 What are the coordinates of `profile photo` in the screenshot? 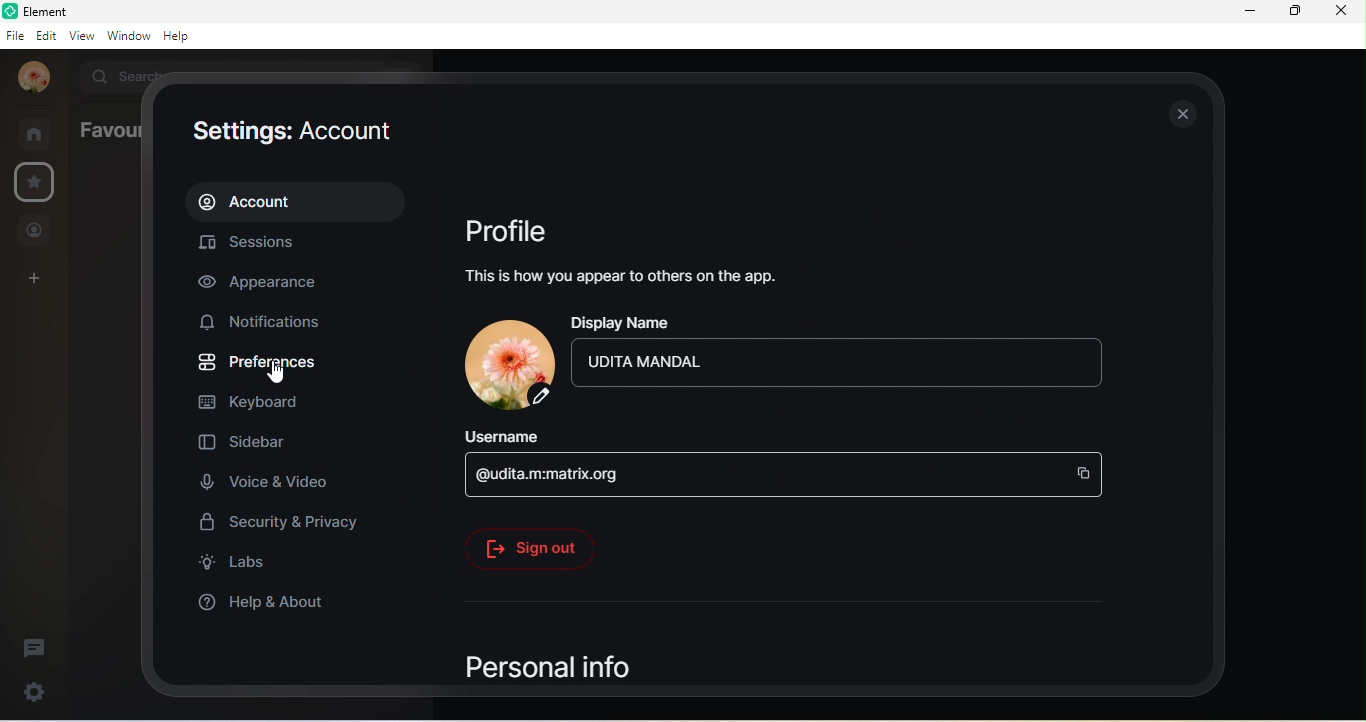 It's located at (30, 78).